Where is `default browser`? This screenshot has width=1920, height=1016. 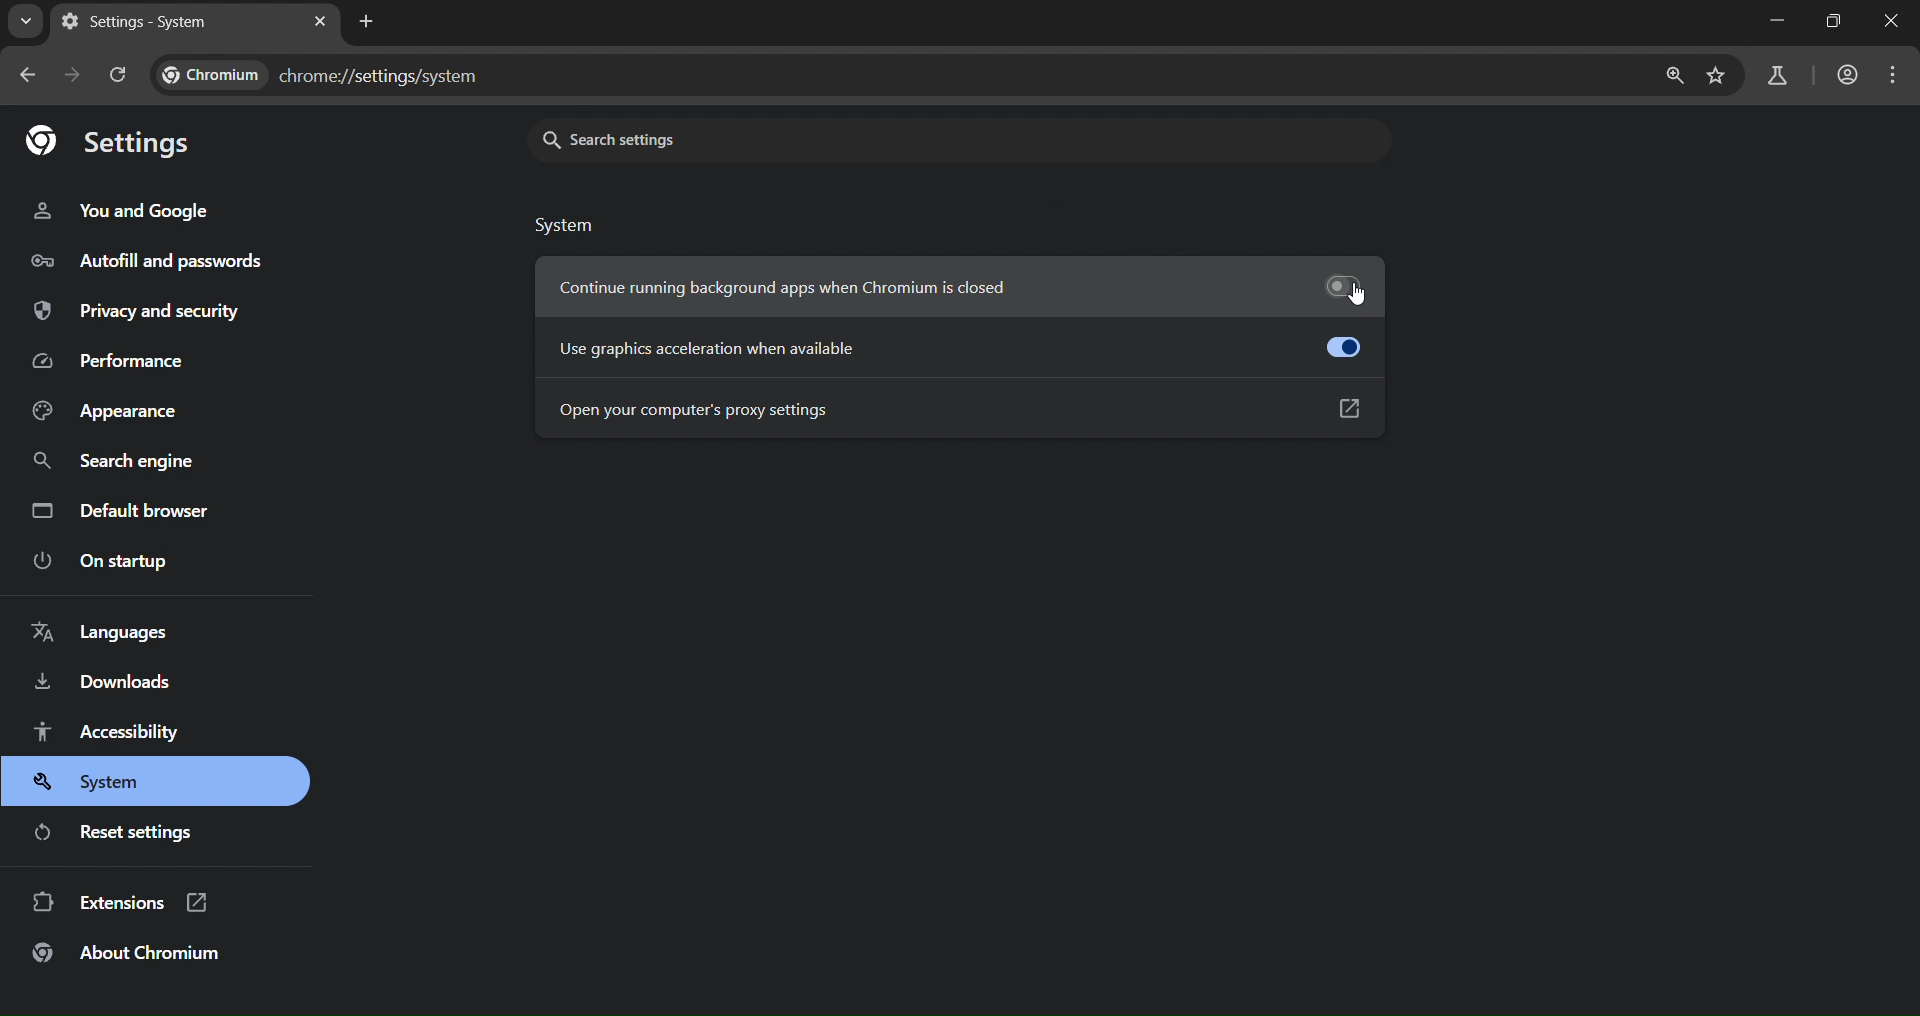 default browser is located at coordinates (127, 510).